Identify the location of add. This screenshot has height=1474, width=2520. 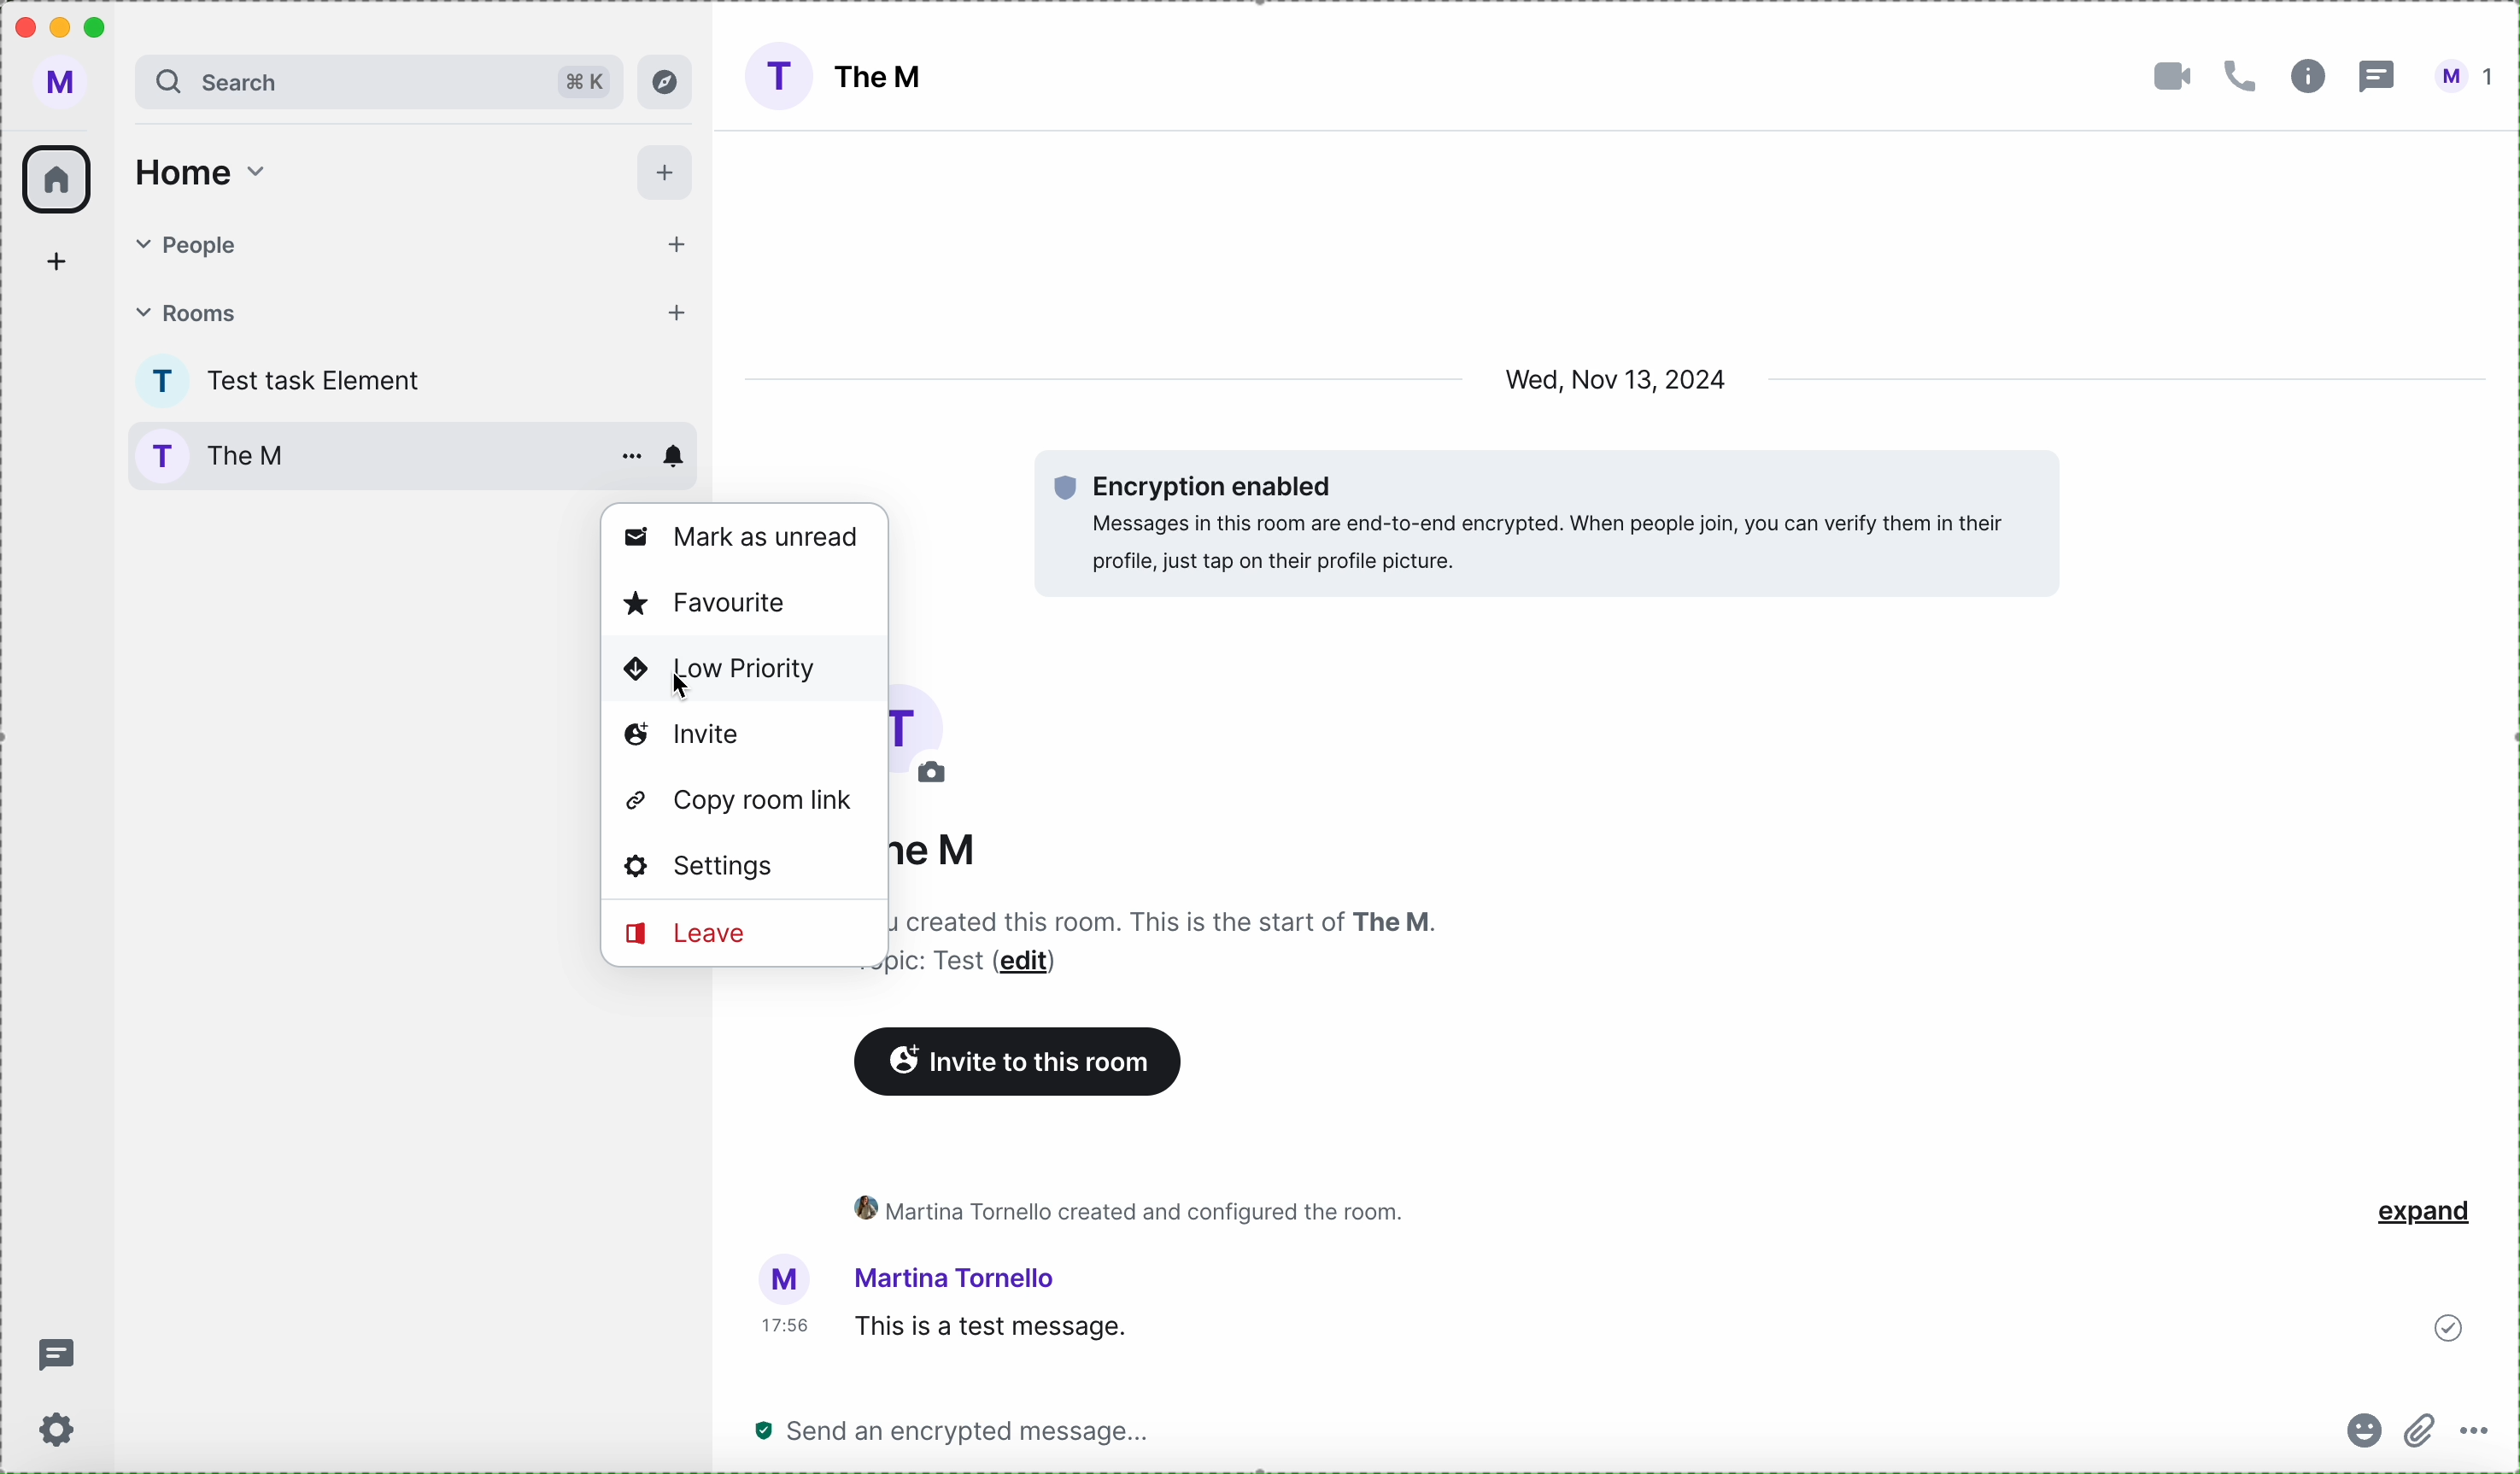
(696, 315).